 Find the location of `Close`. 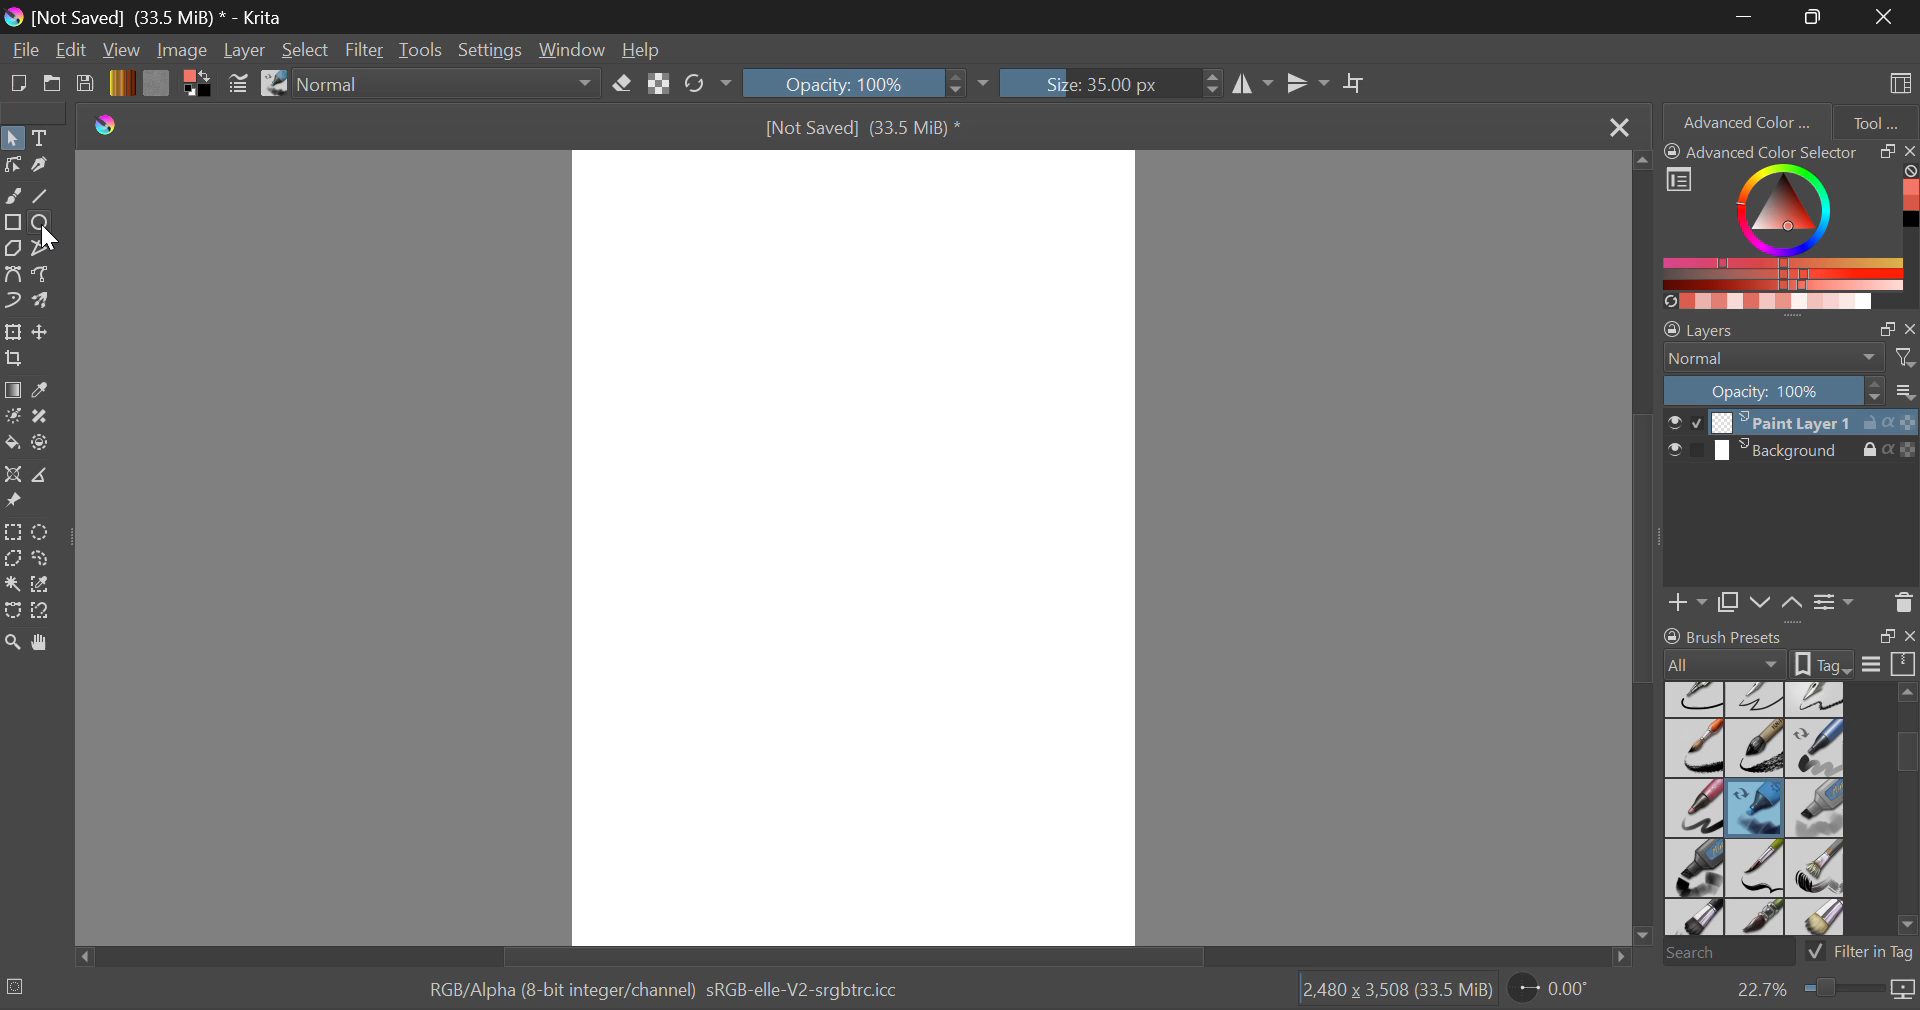

Close is located at coordinates (1885, 16).